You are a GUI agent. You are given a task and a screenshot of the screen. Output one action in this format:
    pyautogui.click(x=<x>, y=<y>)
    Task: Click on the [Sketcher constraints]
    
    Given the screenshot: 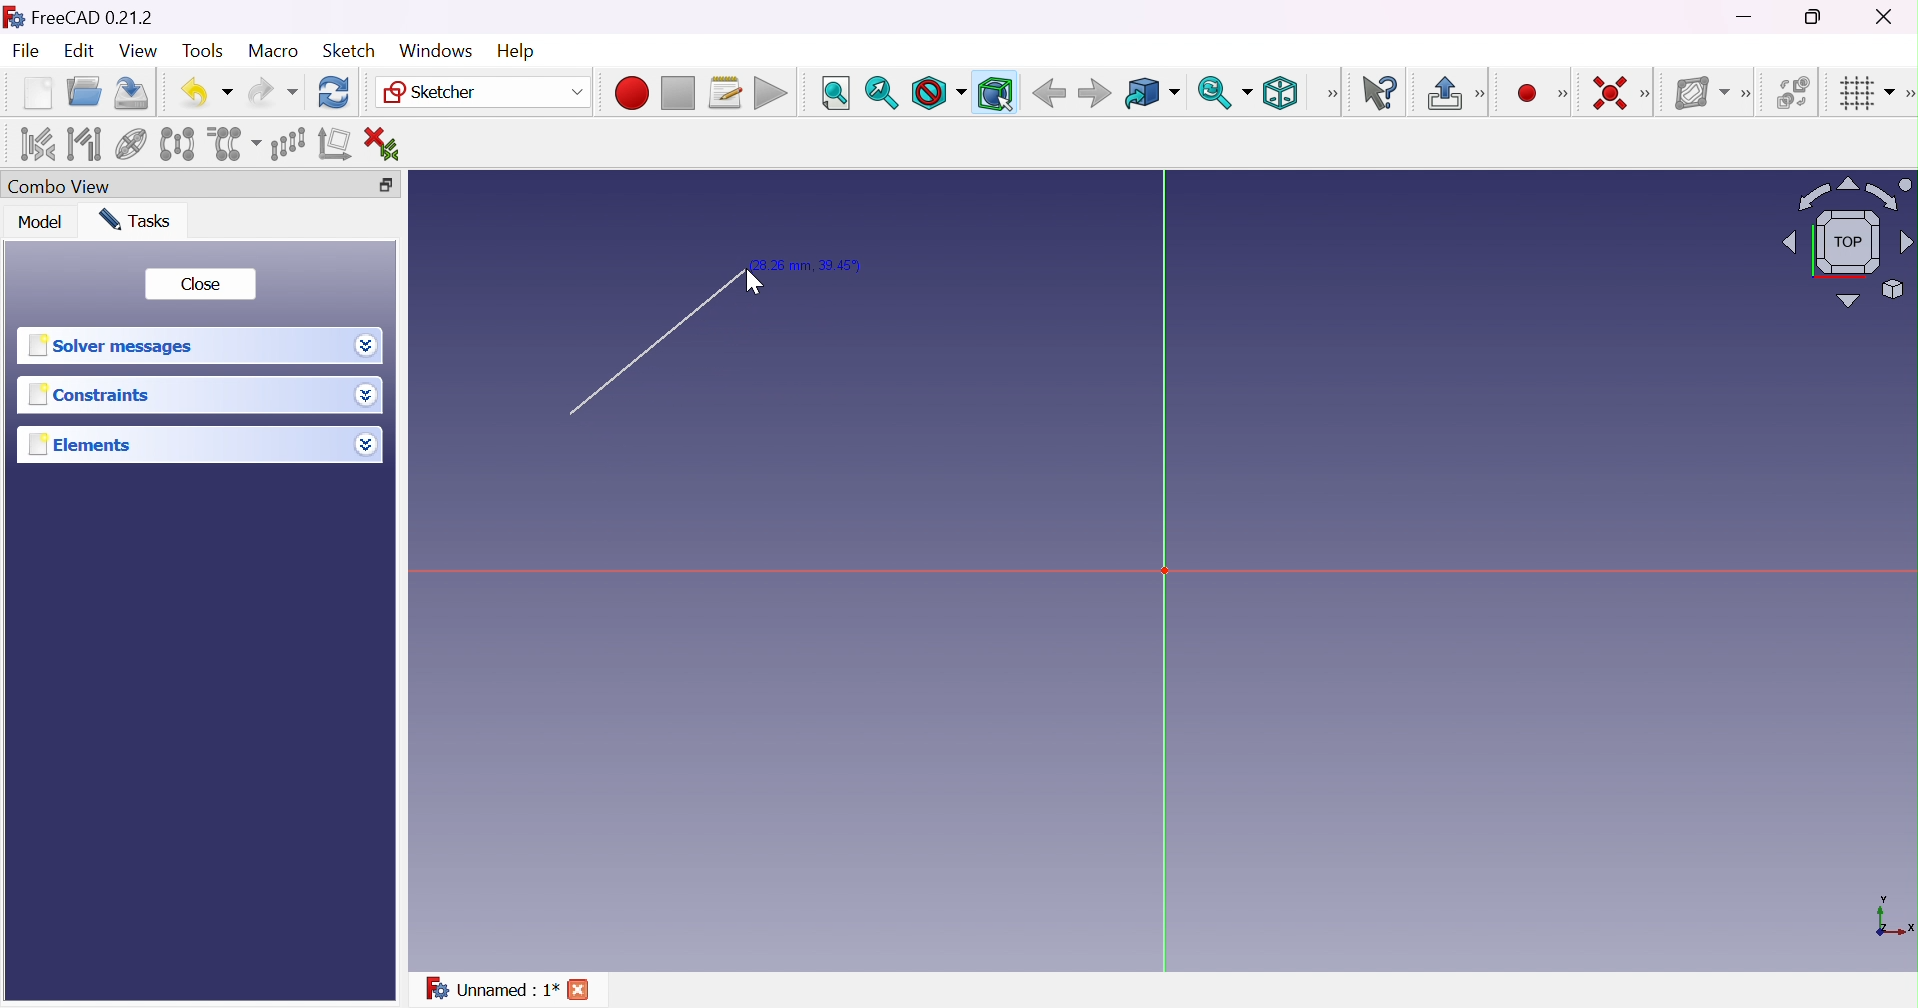 What is the action you would take?
    pyautogui.click(x=1649, y=94)
    